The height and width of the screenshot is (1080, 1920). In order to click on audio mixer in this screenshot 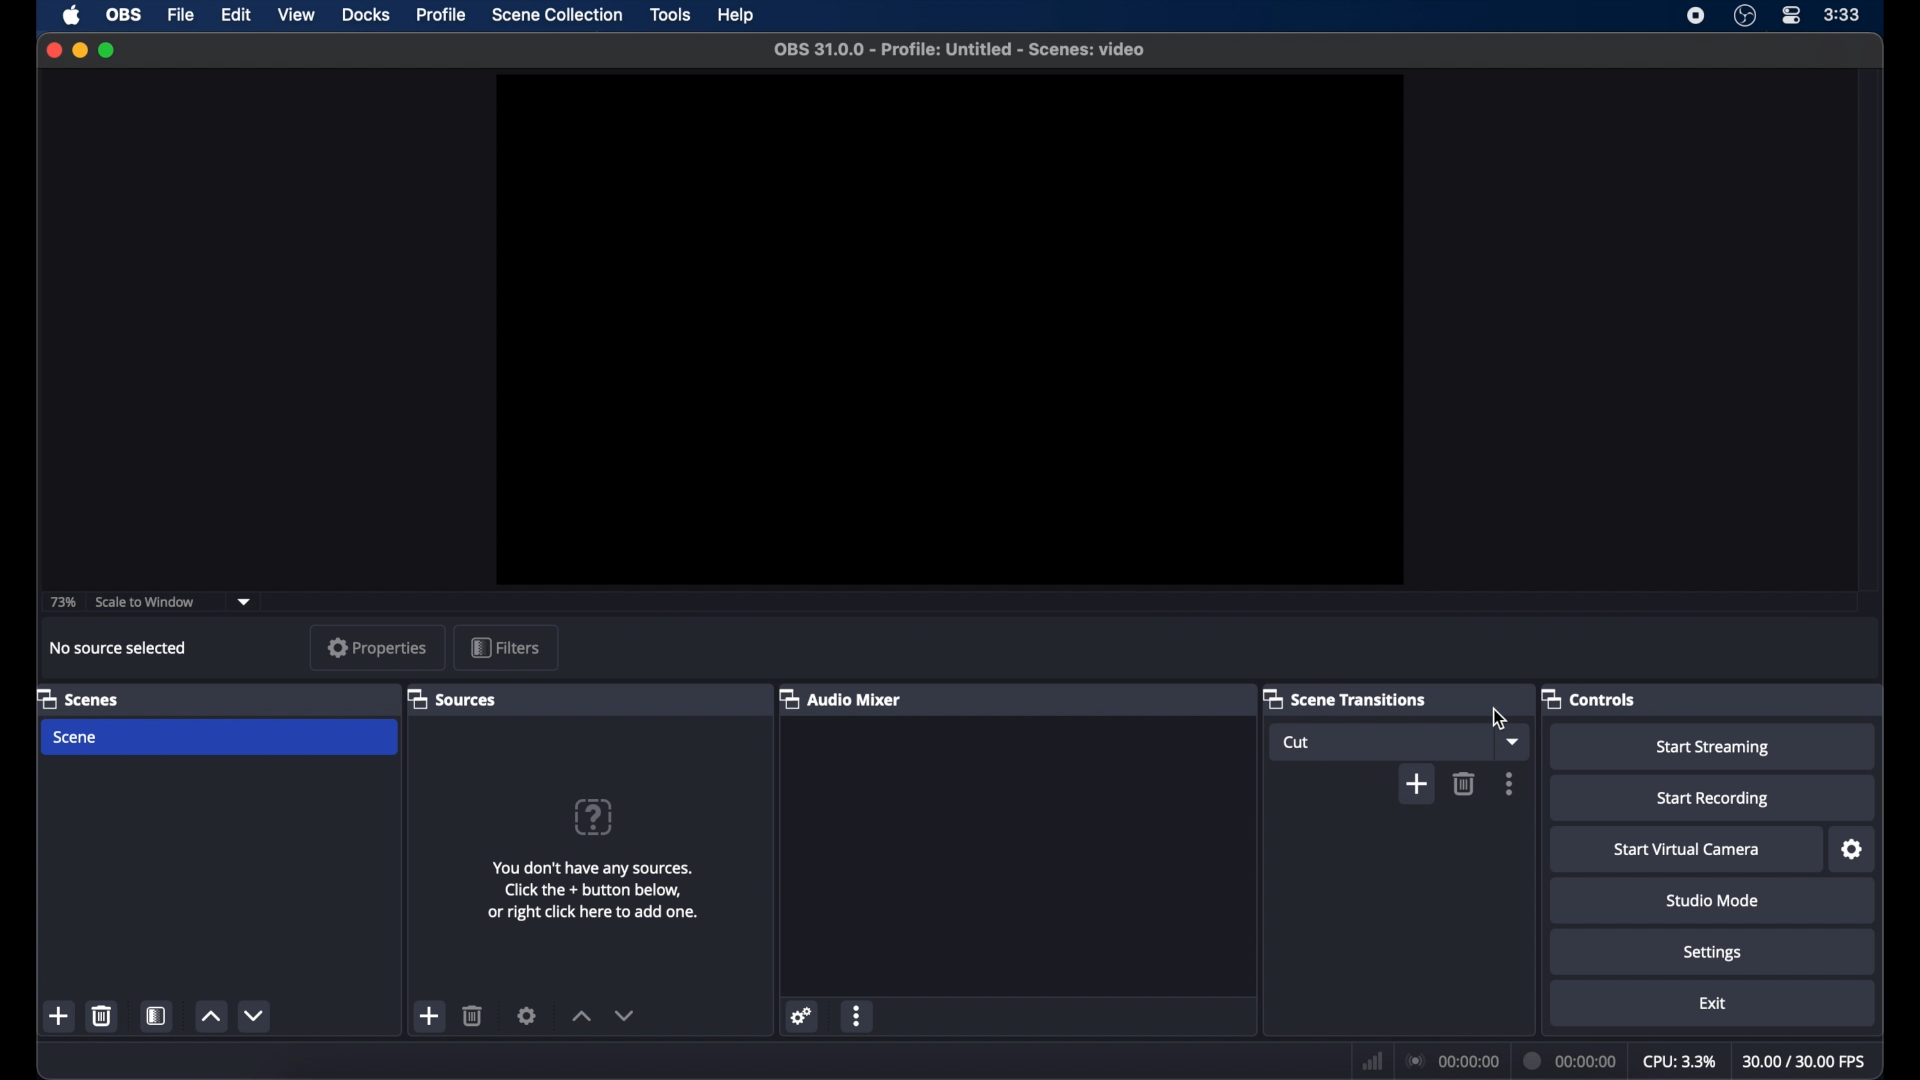, I will do `click(840, 698)`.